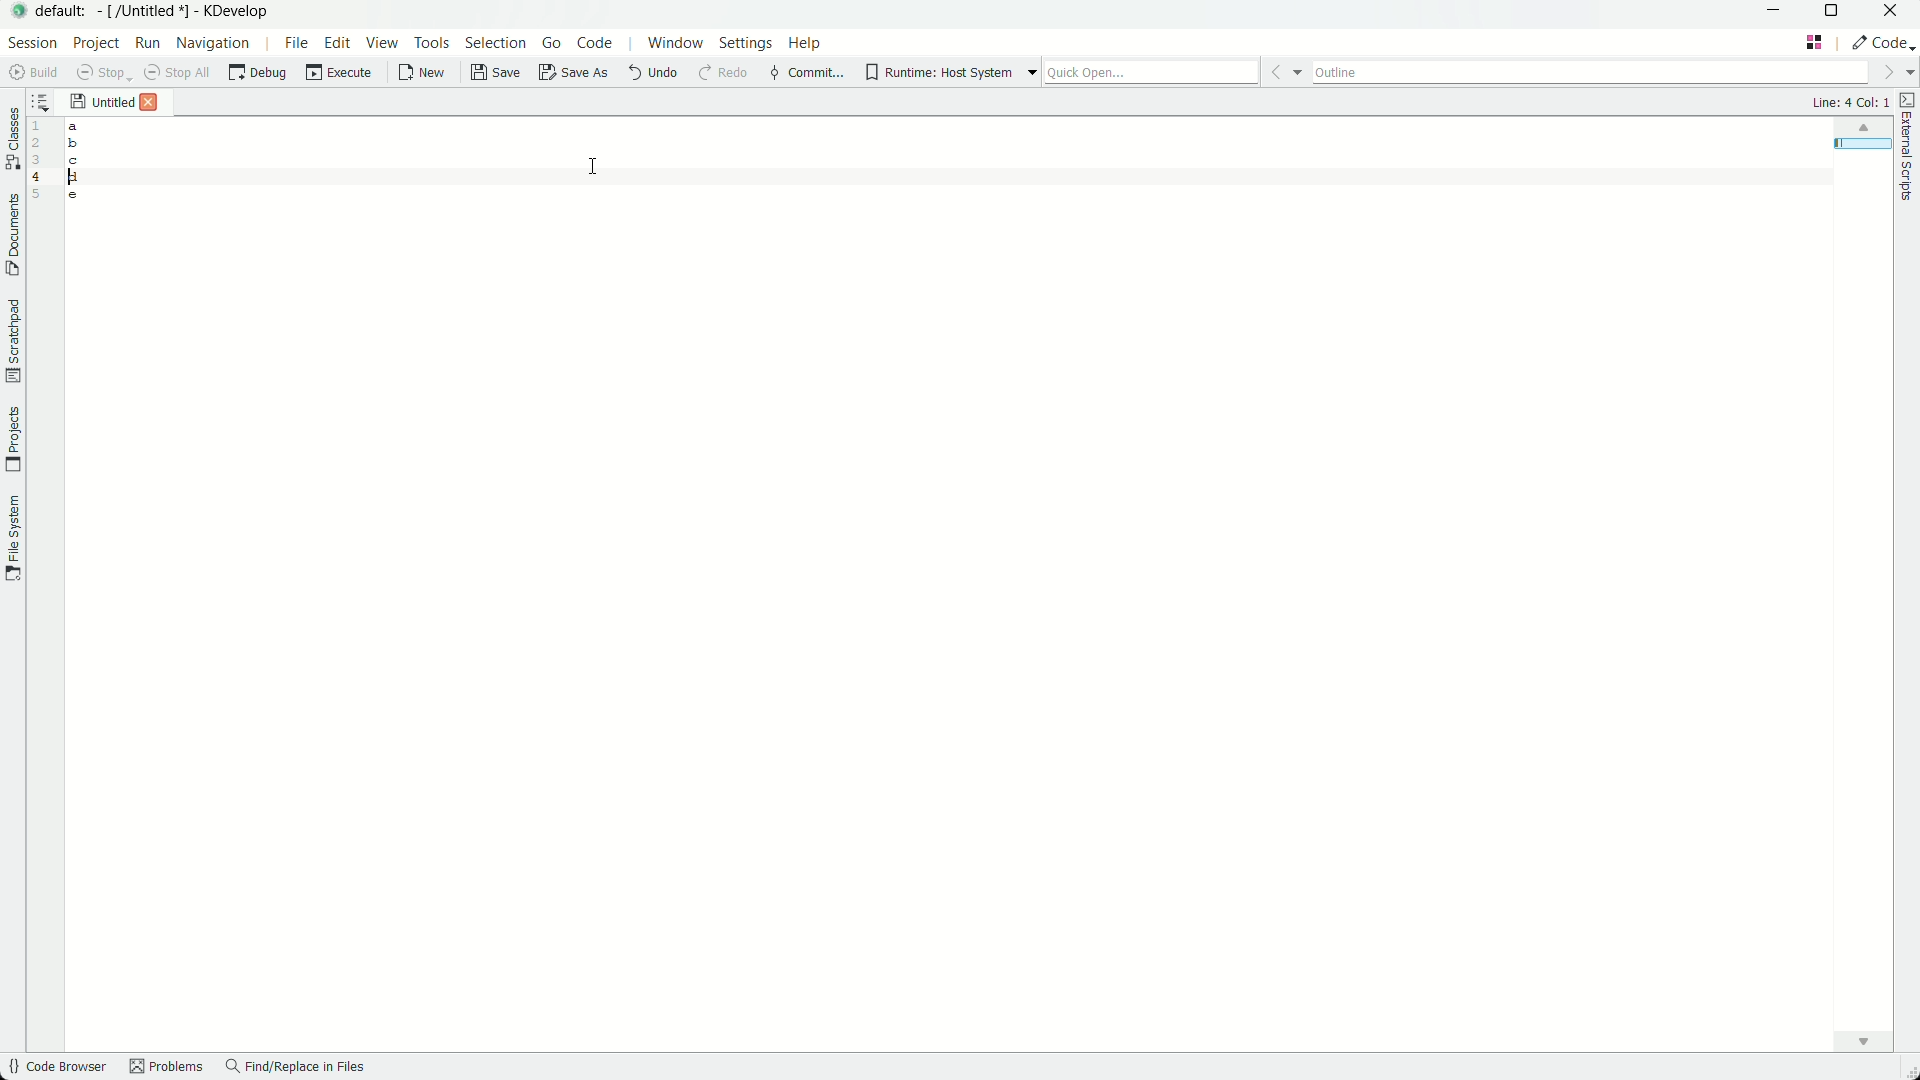  What do you see at coordinates (165, 1068) in the screenshot?
I see `problems` at bounding box center [165, 1068].